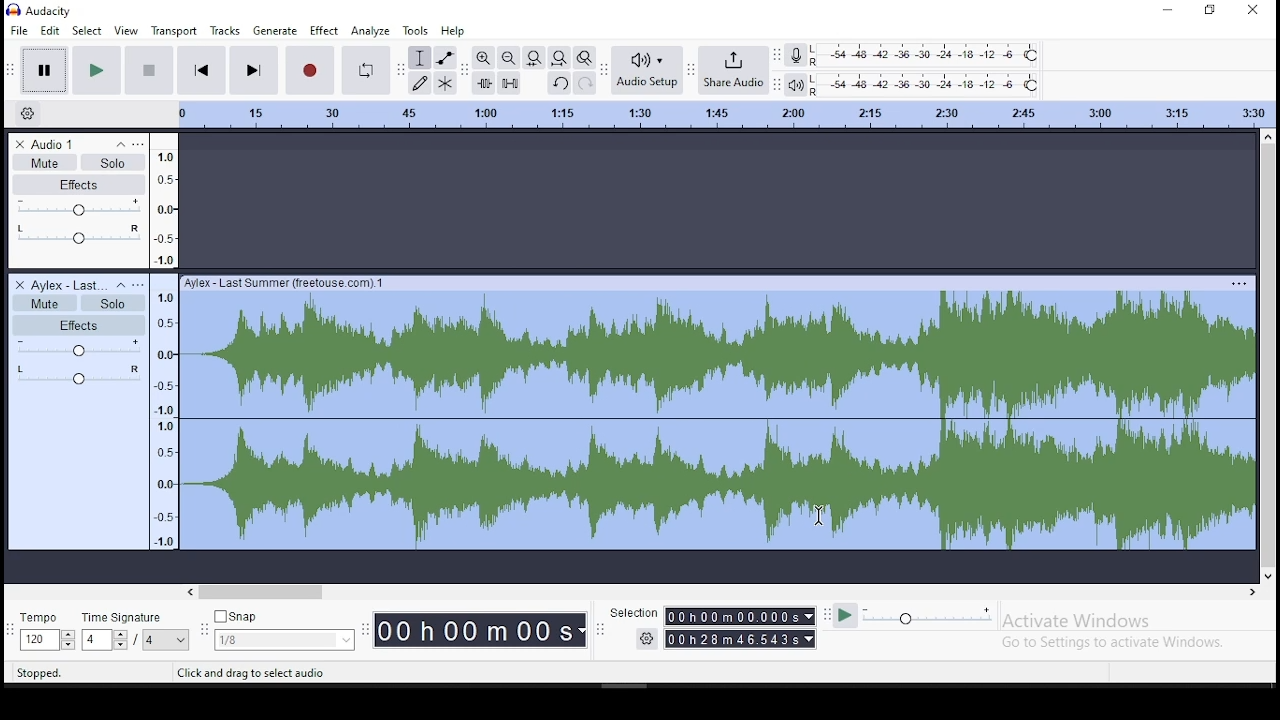 This screenshot has width=1280, height=720. Describe the element at coordinates (1165, 10) in the screenshot. I see `minimize` at that location.